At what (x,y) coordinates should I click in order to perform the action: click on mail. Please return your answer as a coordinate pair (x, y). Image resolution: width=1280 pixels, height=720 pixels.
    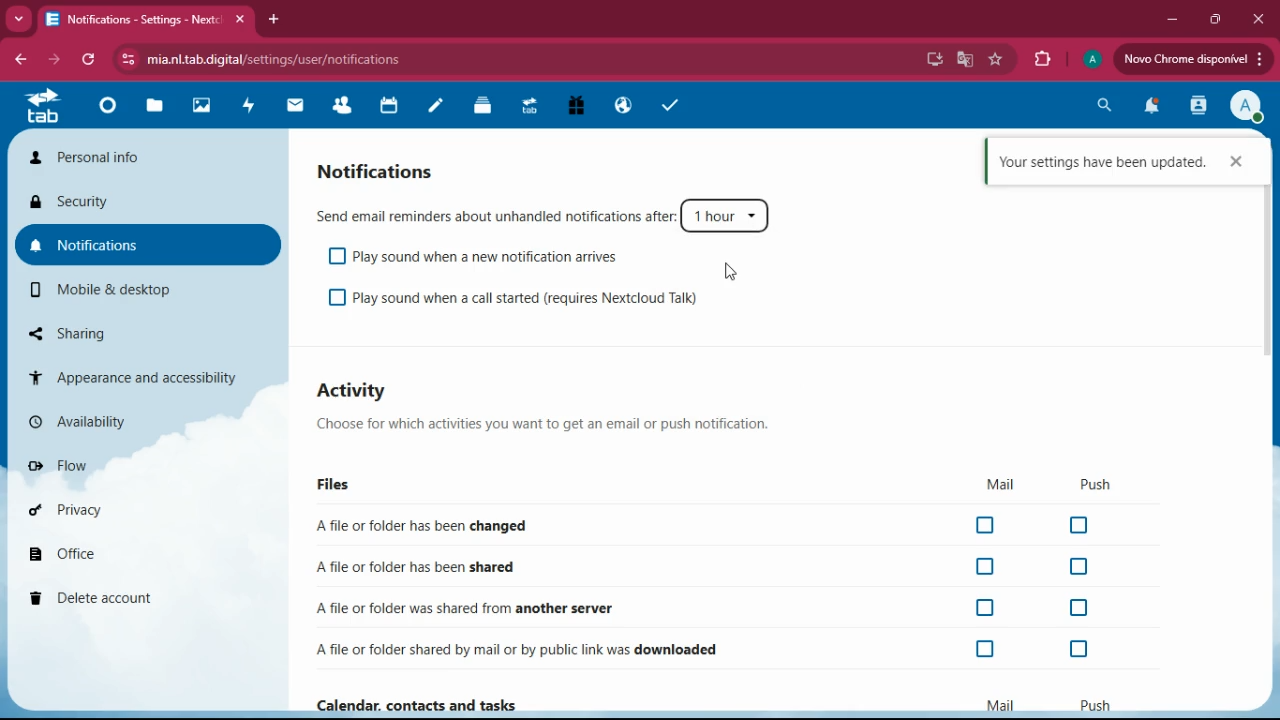
    Looking at the image, I should click on (1003, 703).